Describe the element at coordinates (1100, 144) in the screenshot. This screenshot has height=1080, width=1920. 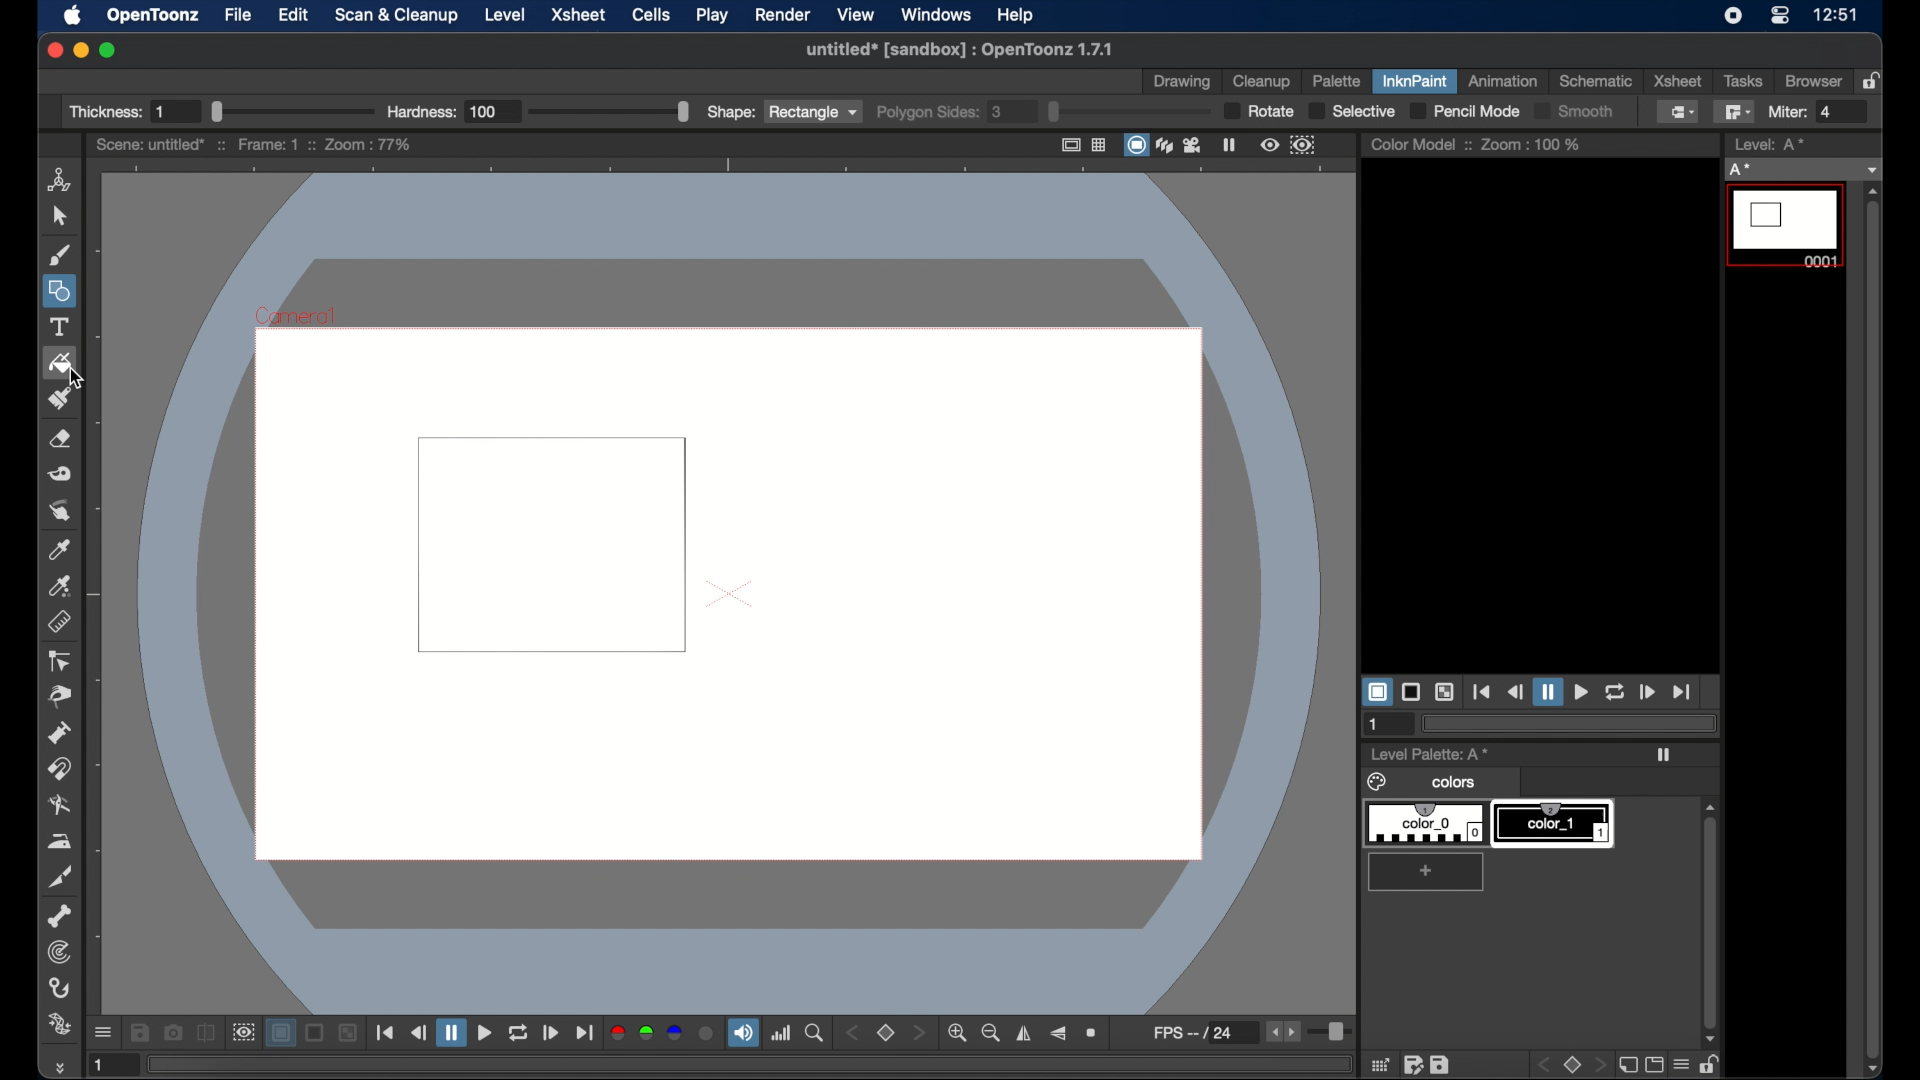
I see `field guide` at that location.